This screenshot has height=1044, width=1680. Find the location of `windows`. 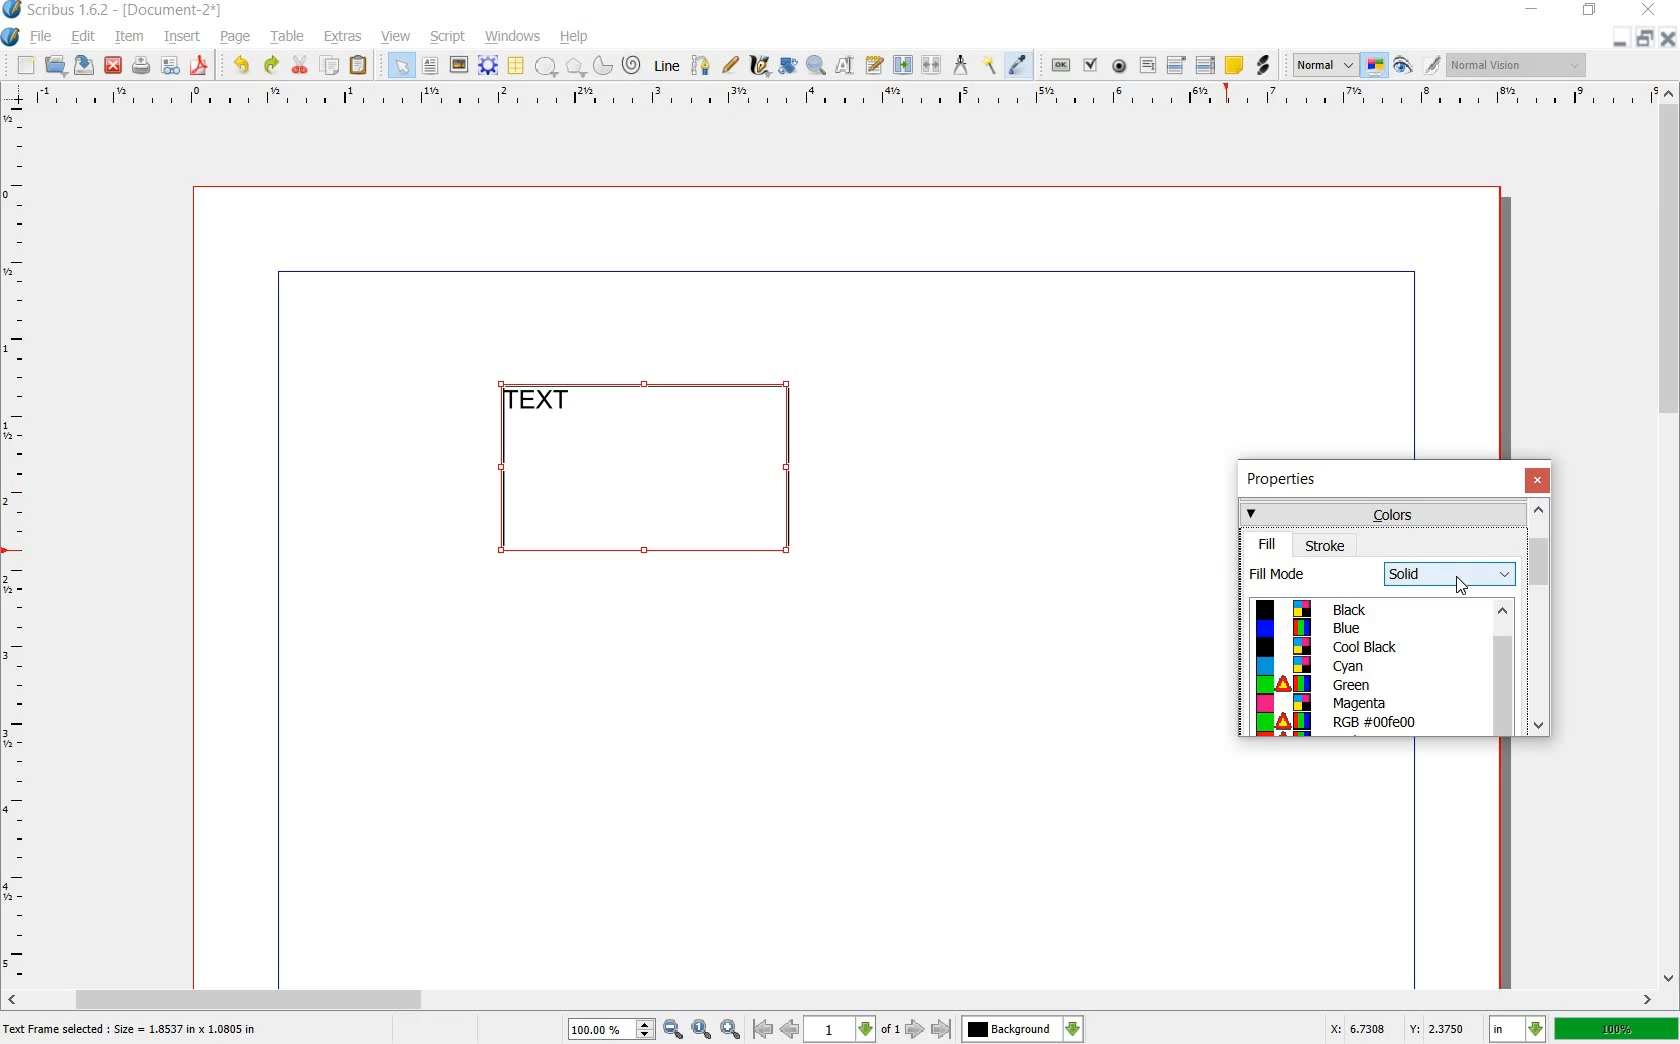

windows is located at coordinates (512, 37).